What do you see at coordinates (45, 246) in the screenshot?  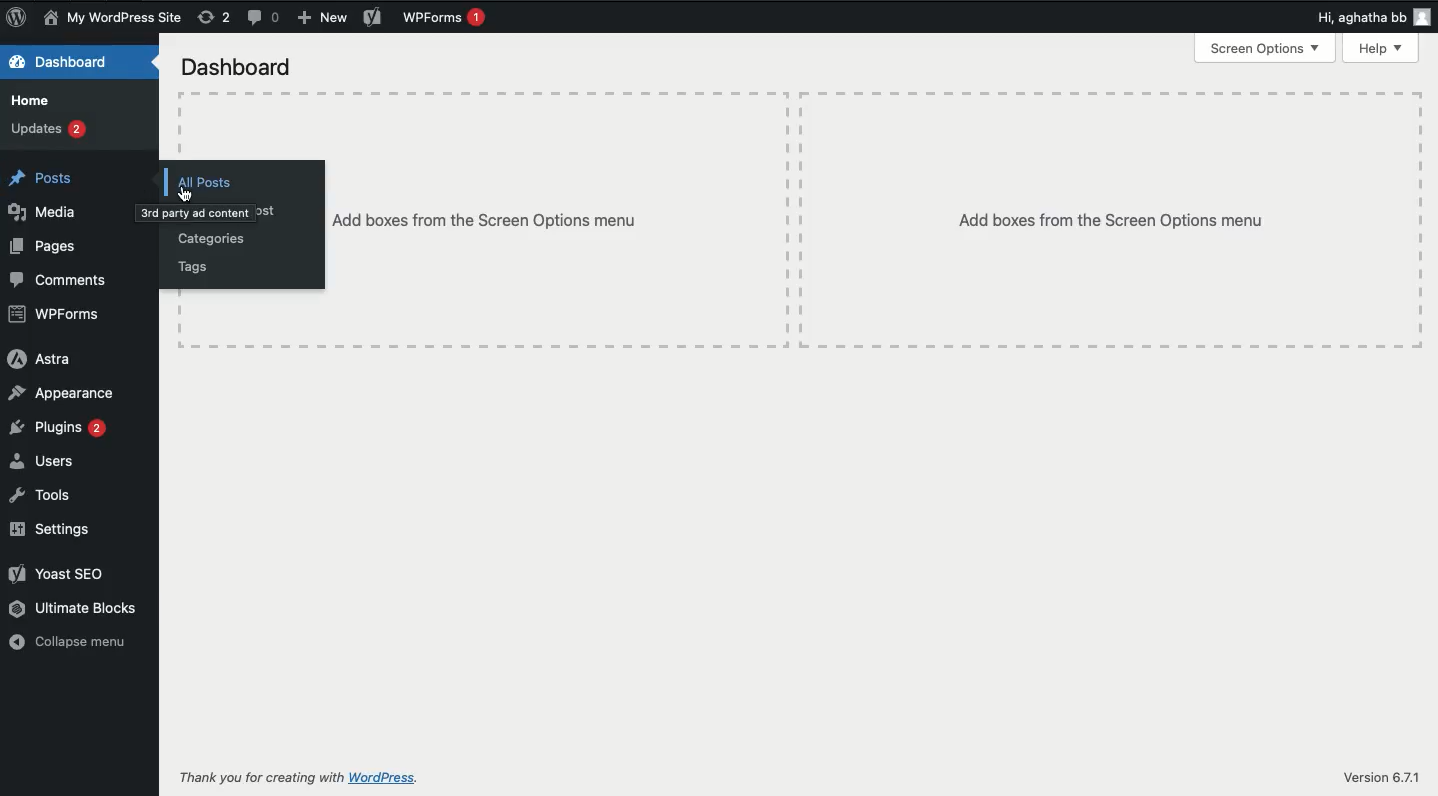 I see `Pages` at bounding box center [45, 246].